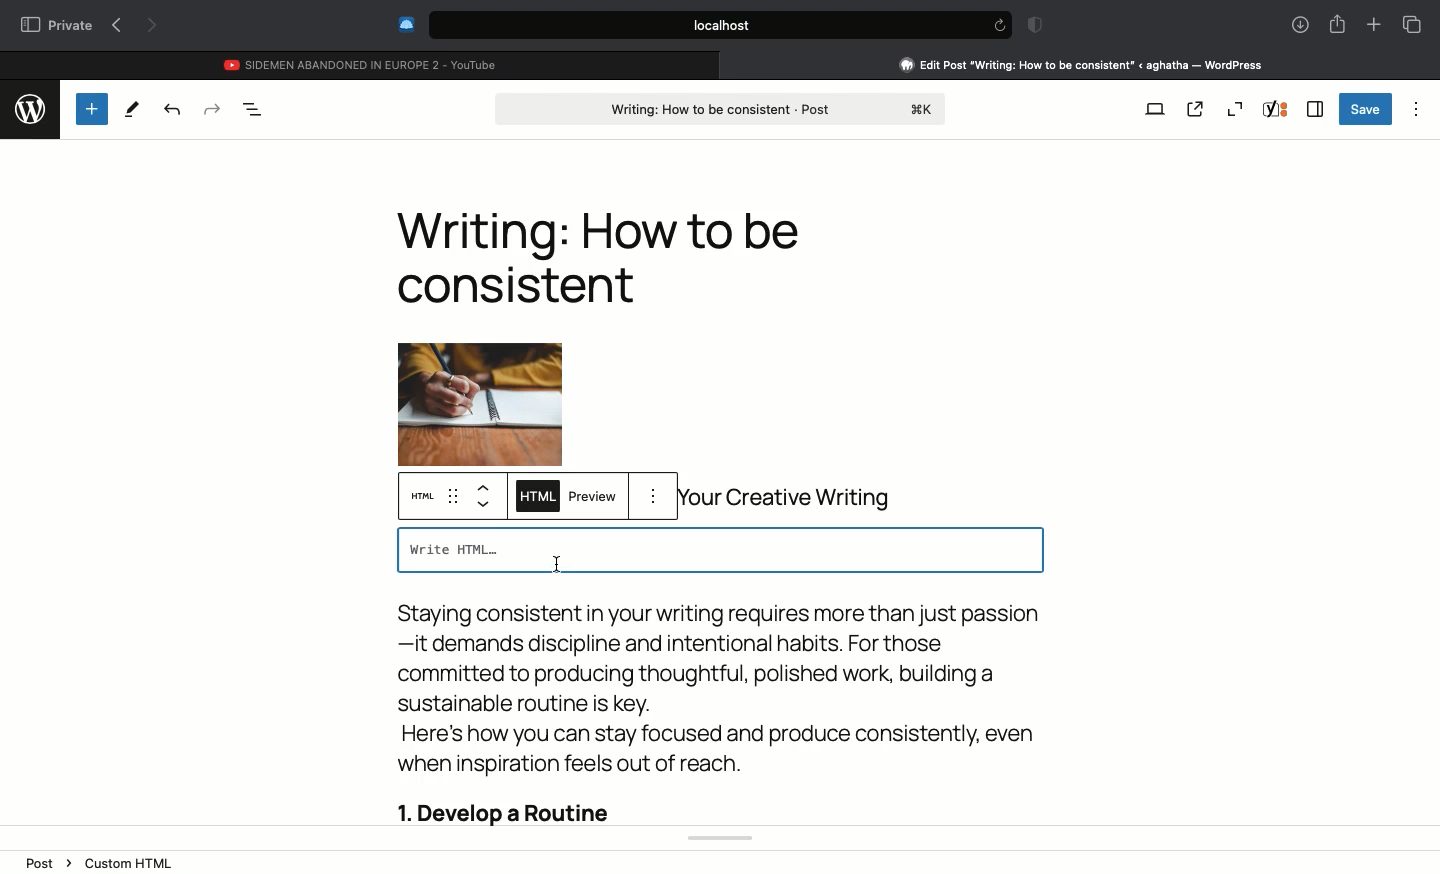  Describe the element at coordinates (29, 106) in the screenshot. I see `wordpress` at that location.